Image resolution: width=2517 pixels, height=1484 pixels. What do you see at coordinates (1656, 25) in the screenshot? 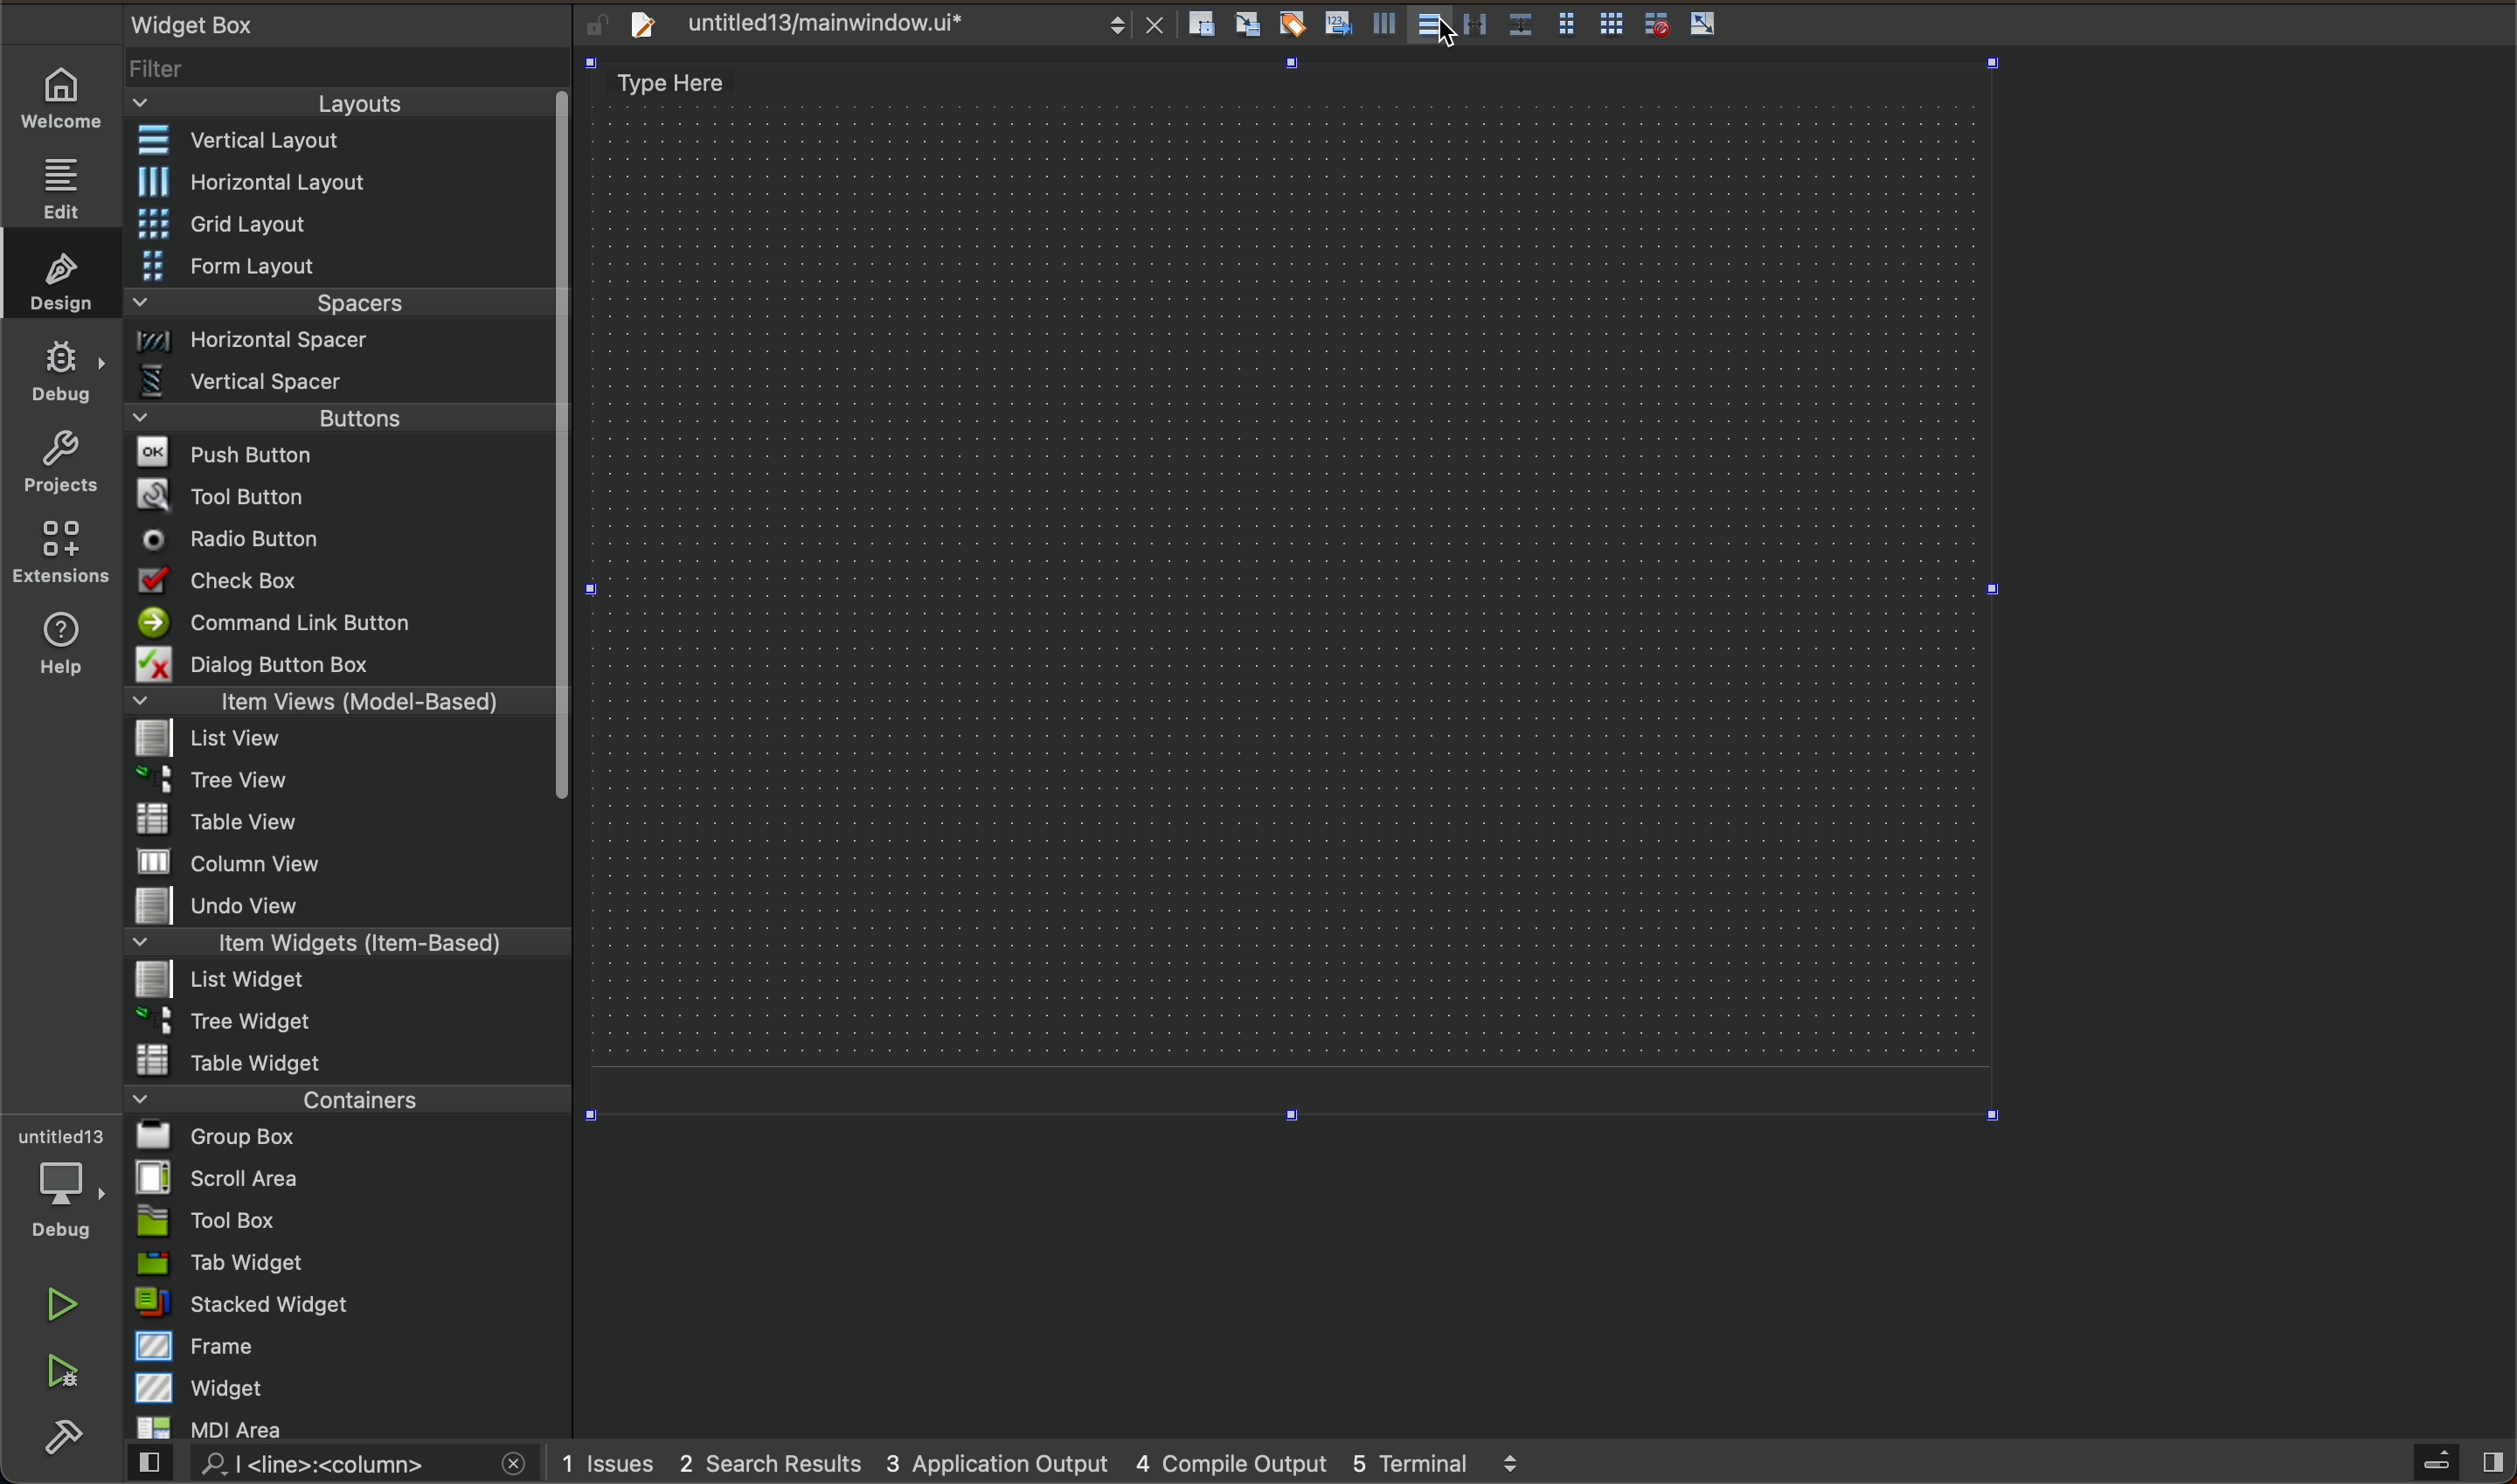
I see `` at bounding box center [1656, 25].